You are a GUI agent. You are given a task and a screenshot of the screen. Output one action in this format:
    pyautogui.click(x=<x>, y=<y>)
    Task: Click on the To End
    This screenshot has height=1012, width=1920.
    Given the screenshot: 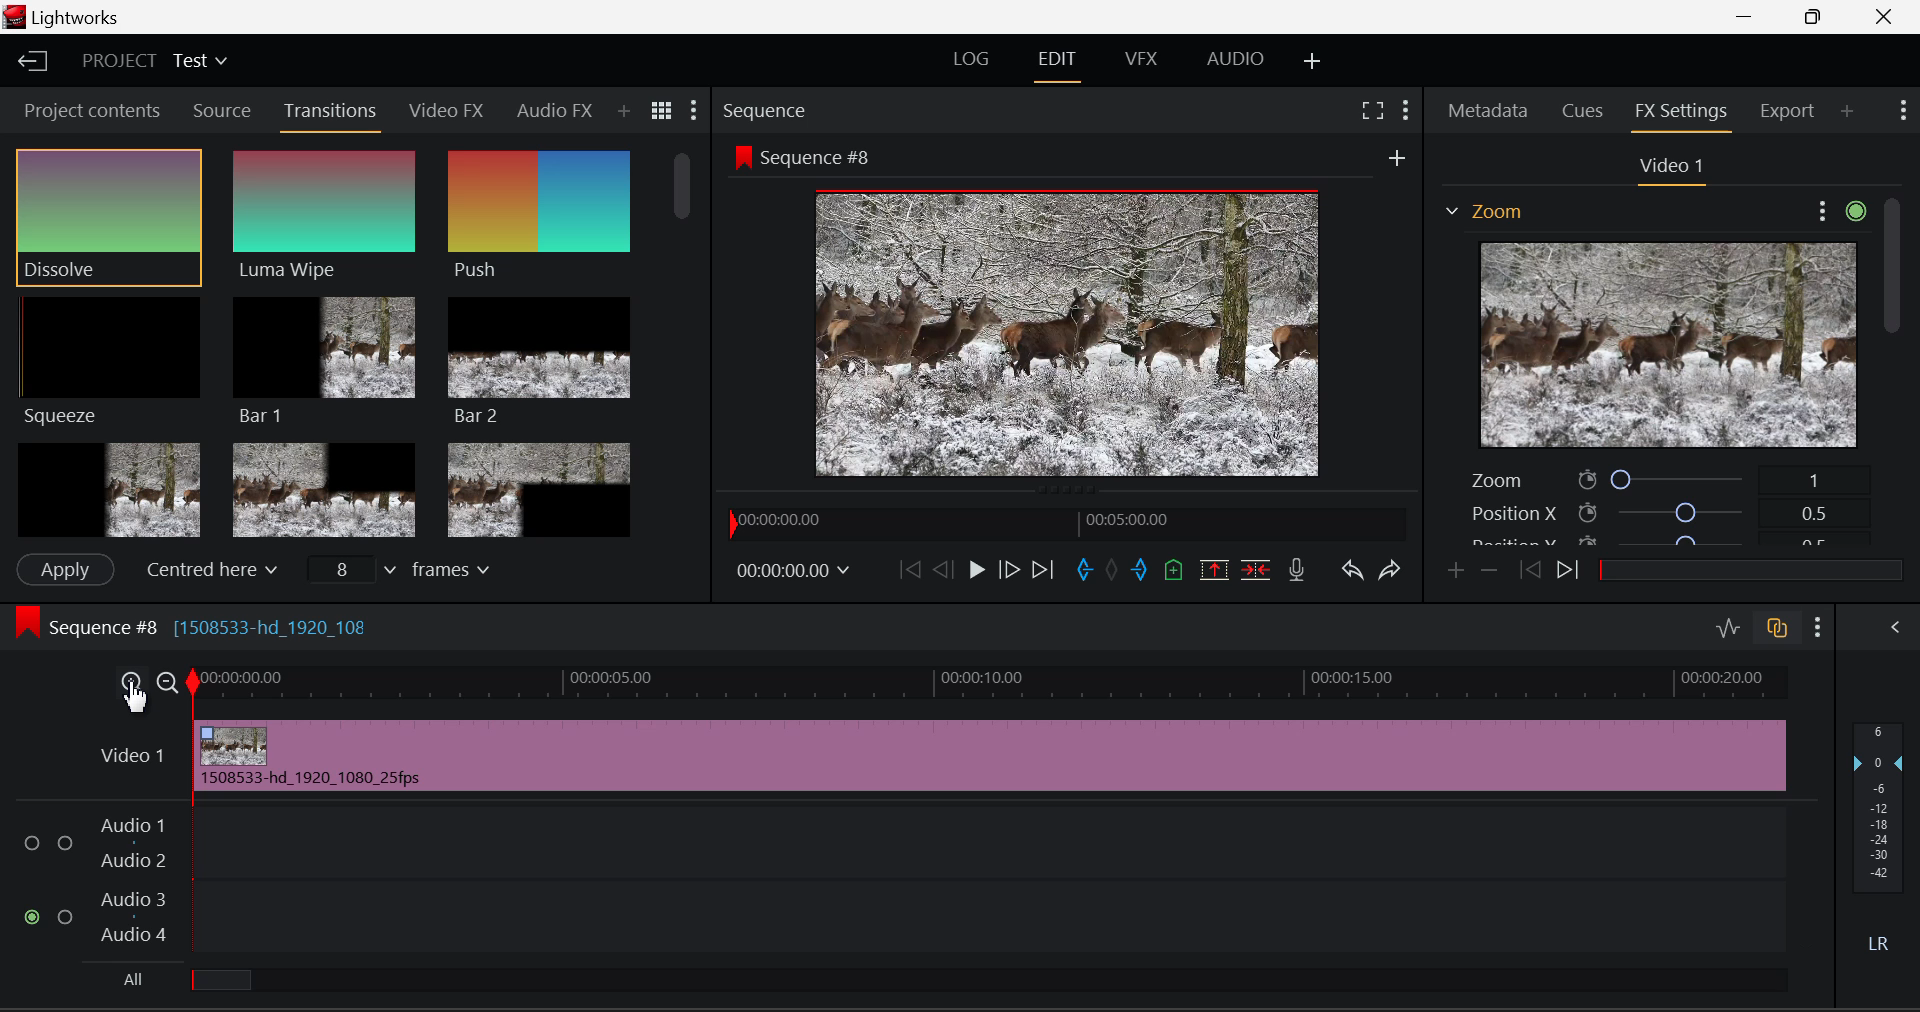 What is the action you would take?
    pyautogui.click(x=1042, y=571)
    